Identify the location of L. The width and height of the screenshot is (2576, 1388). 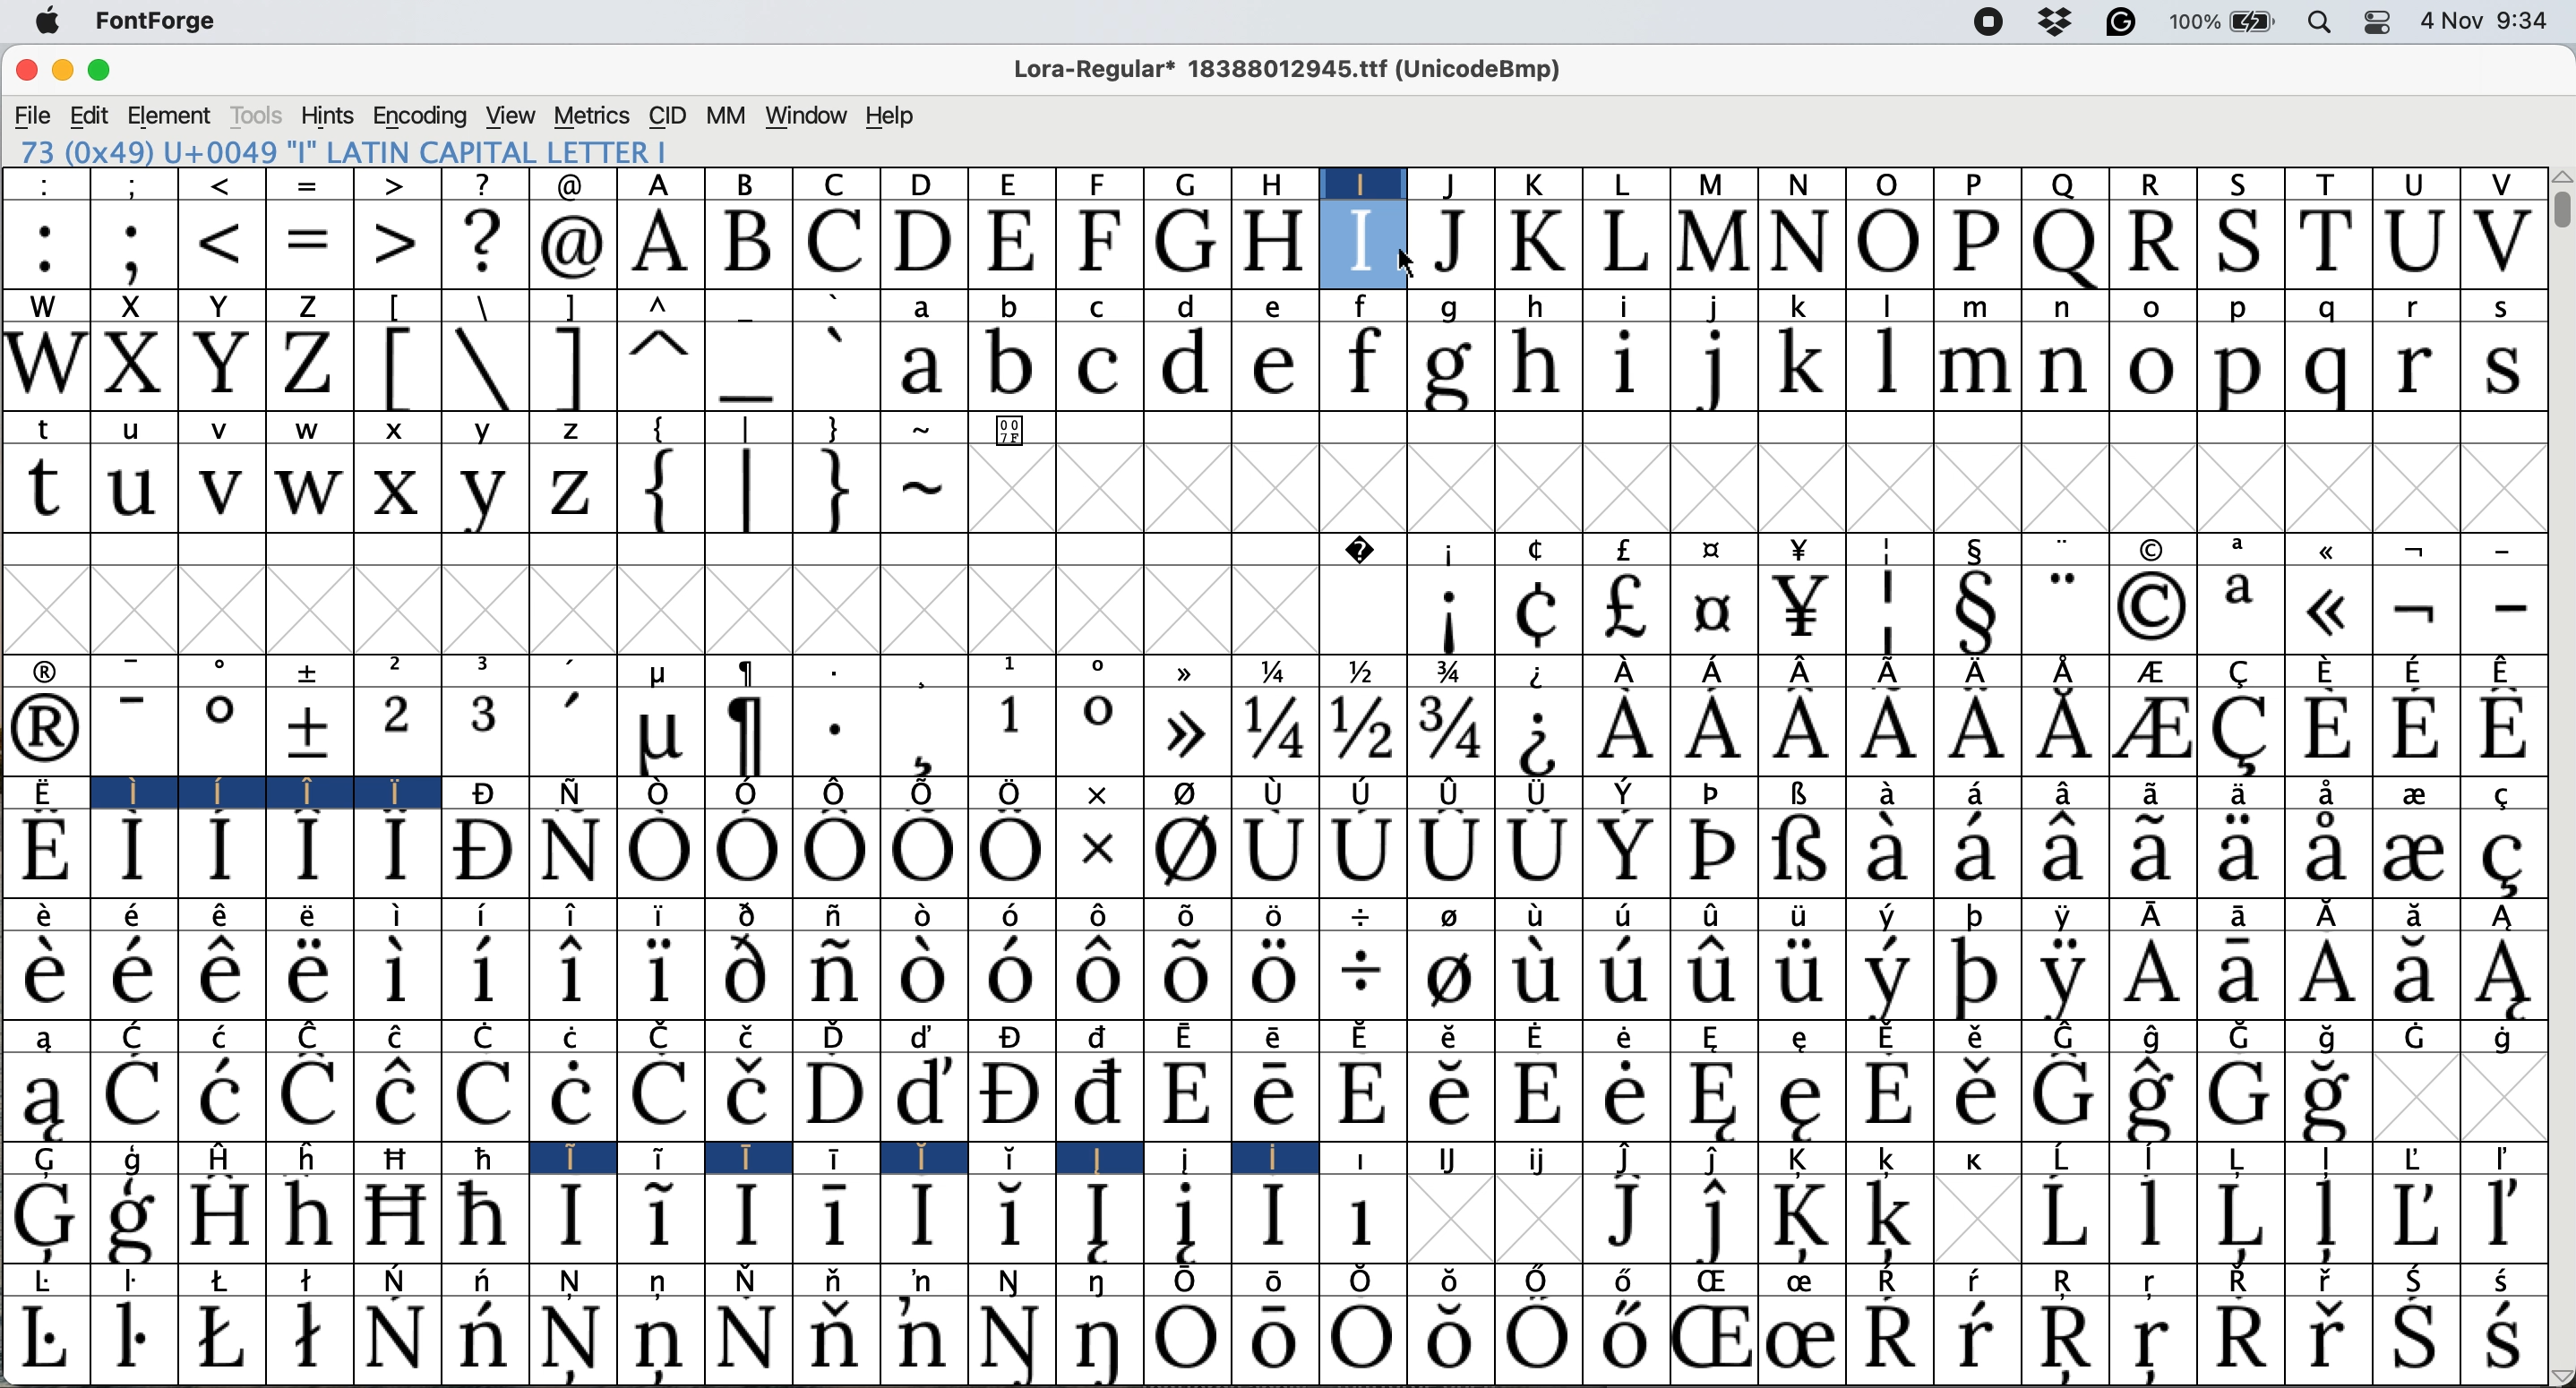
(1623, 184).